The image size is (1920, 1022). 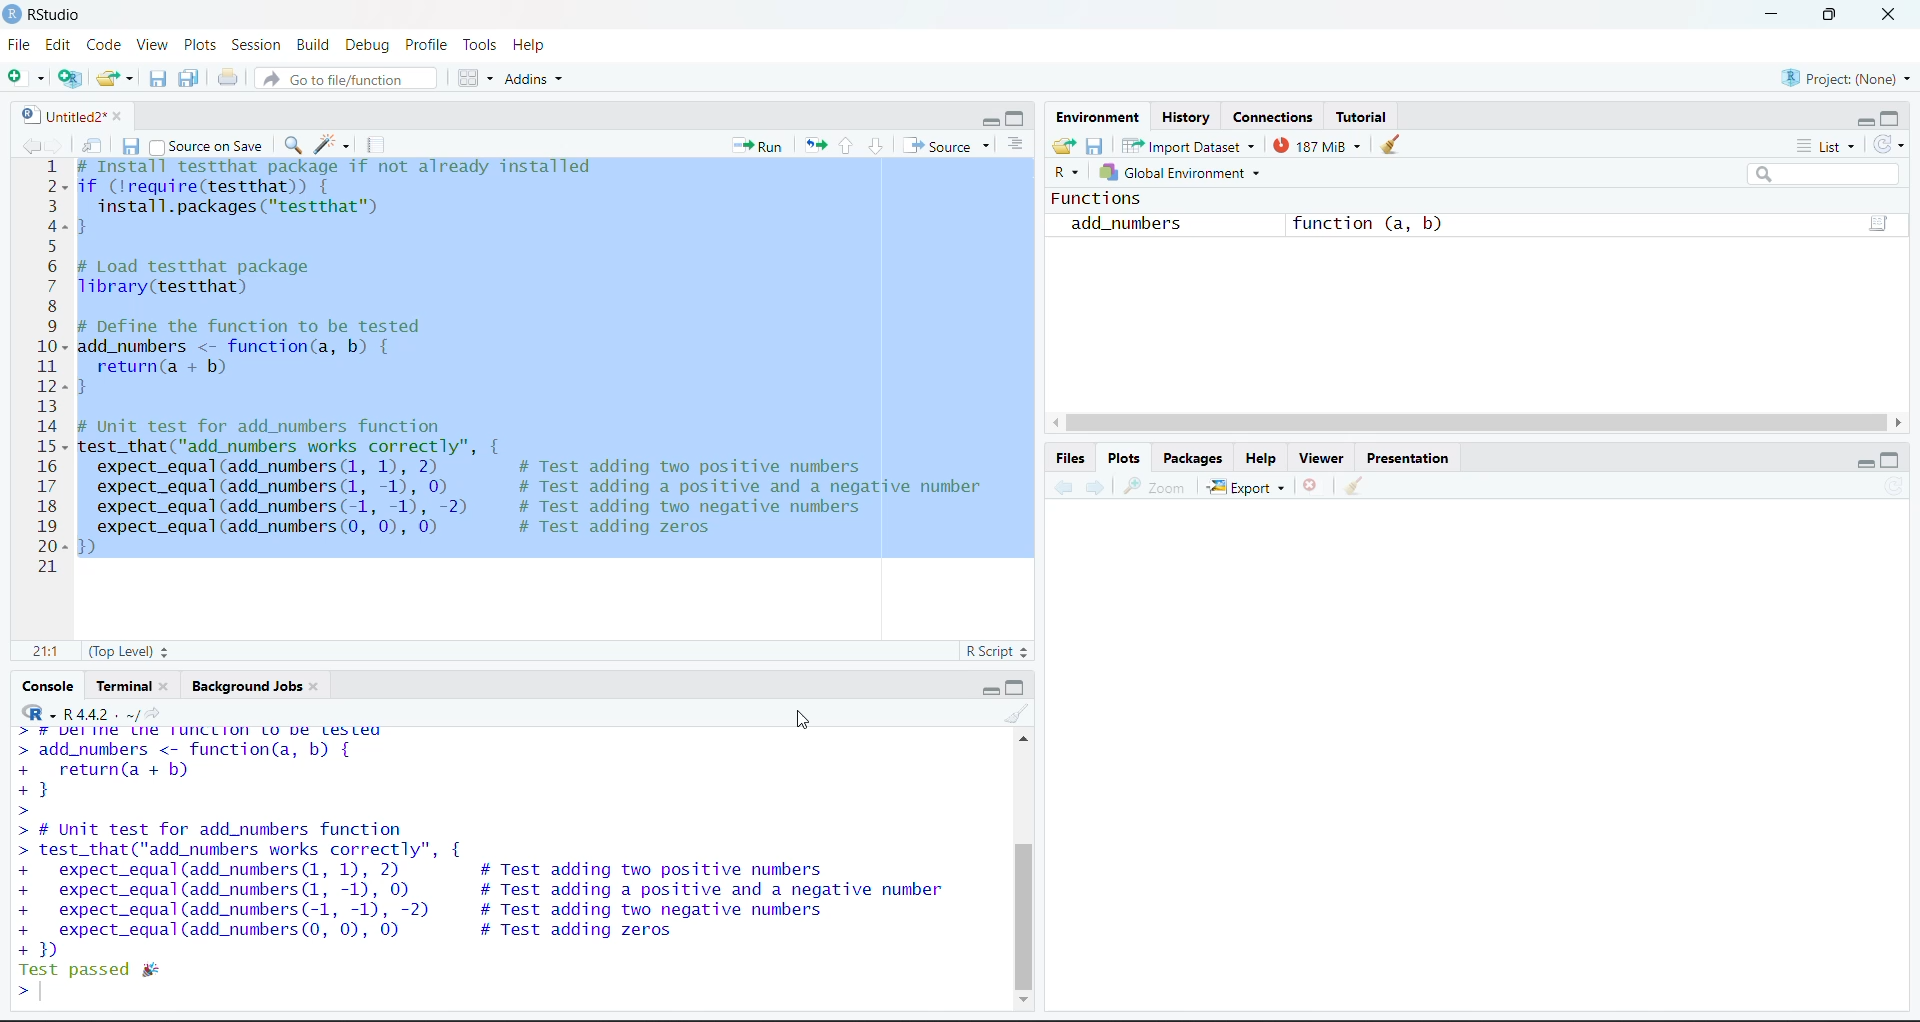 What do you see at coordinates (498, 849) in the screenshot?
I see `add_numbers <- function(a, b) {
return(a + b)

}

# Unit test for add_numbers function

test_that("add_numbers works correctly", {
expect_equal (add_numbers (1, 1), 2) # Test adding two positive numbers
expect_equal (add_numbers (1, -1), 0) # Test adding a positive and a negative number
expect_equal (add_numbers (-1, -1), -2) # Test adding two negative numbers
expect_equal (add_numbers (0, 0), 0) # Test adding zeros

1)` at bounding box center [498, 849].